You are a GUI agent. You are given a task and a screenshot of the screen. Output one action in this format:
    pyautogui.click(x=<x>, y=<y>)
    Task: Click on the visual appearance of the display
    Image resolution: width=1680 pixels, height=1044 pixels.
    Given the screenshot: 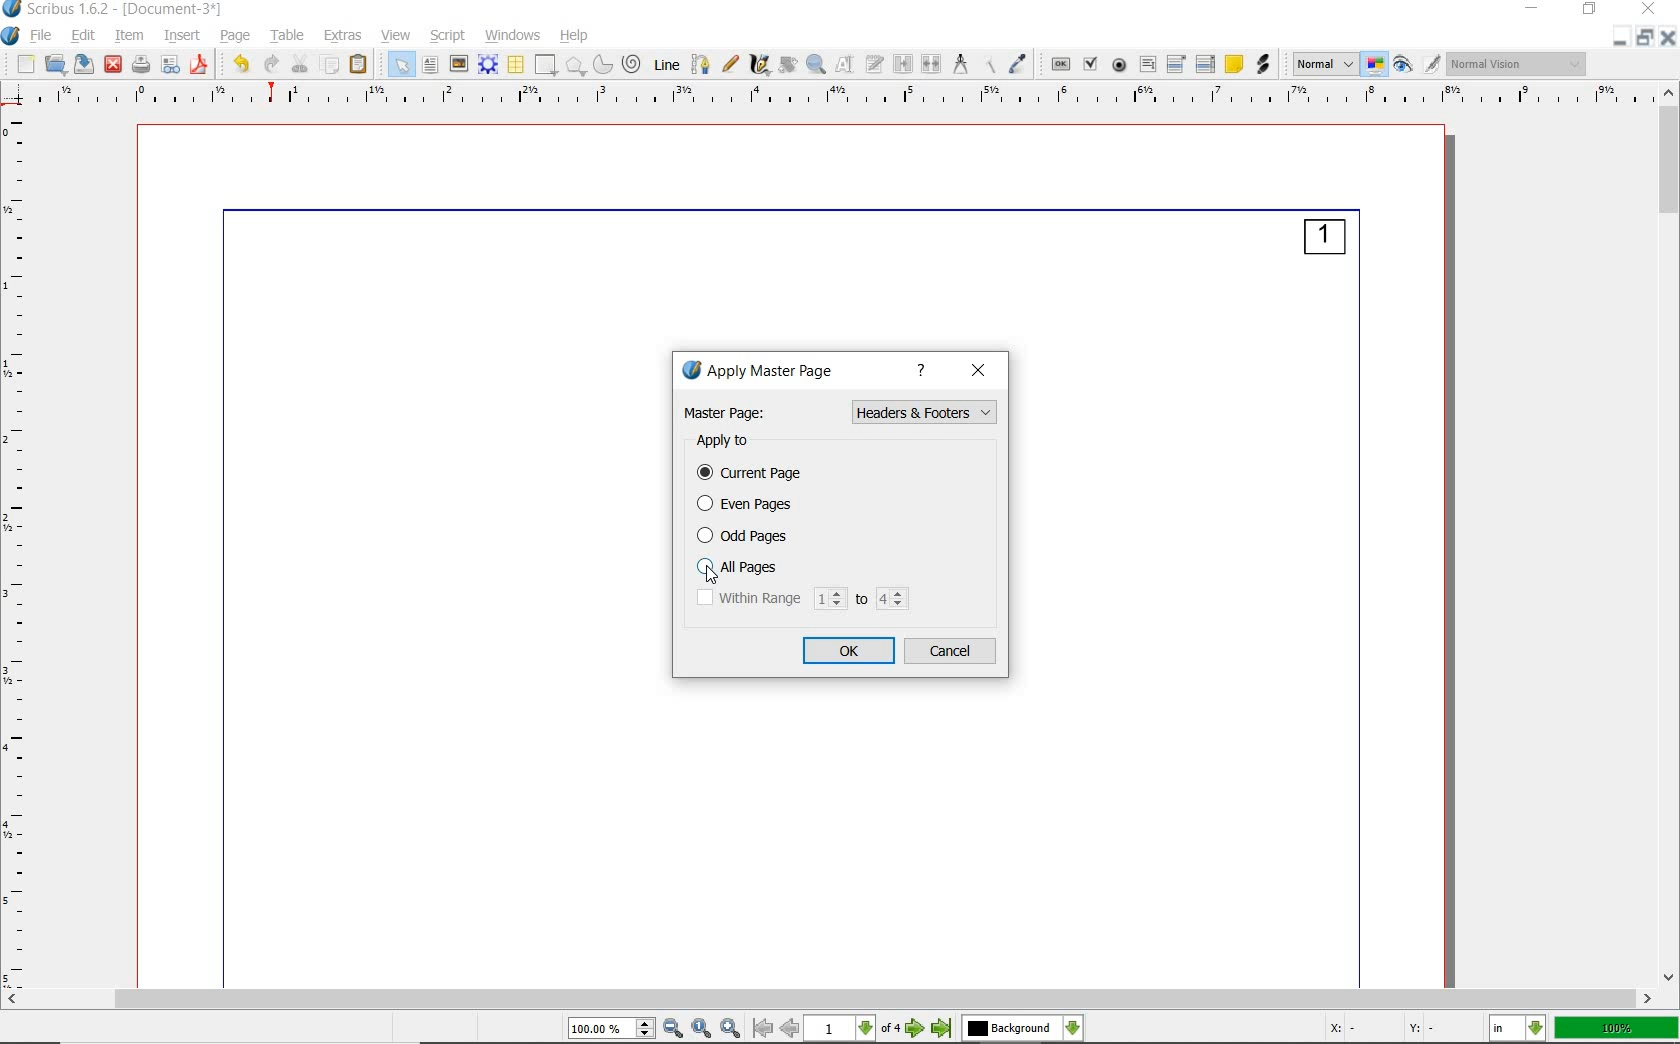 What is the action you would take?
    pyautogui.click(x=1519, y=62)
    